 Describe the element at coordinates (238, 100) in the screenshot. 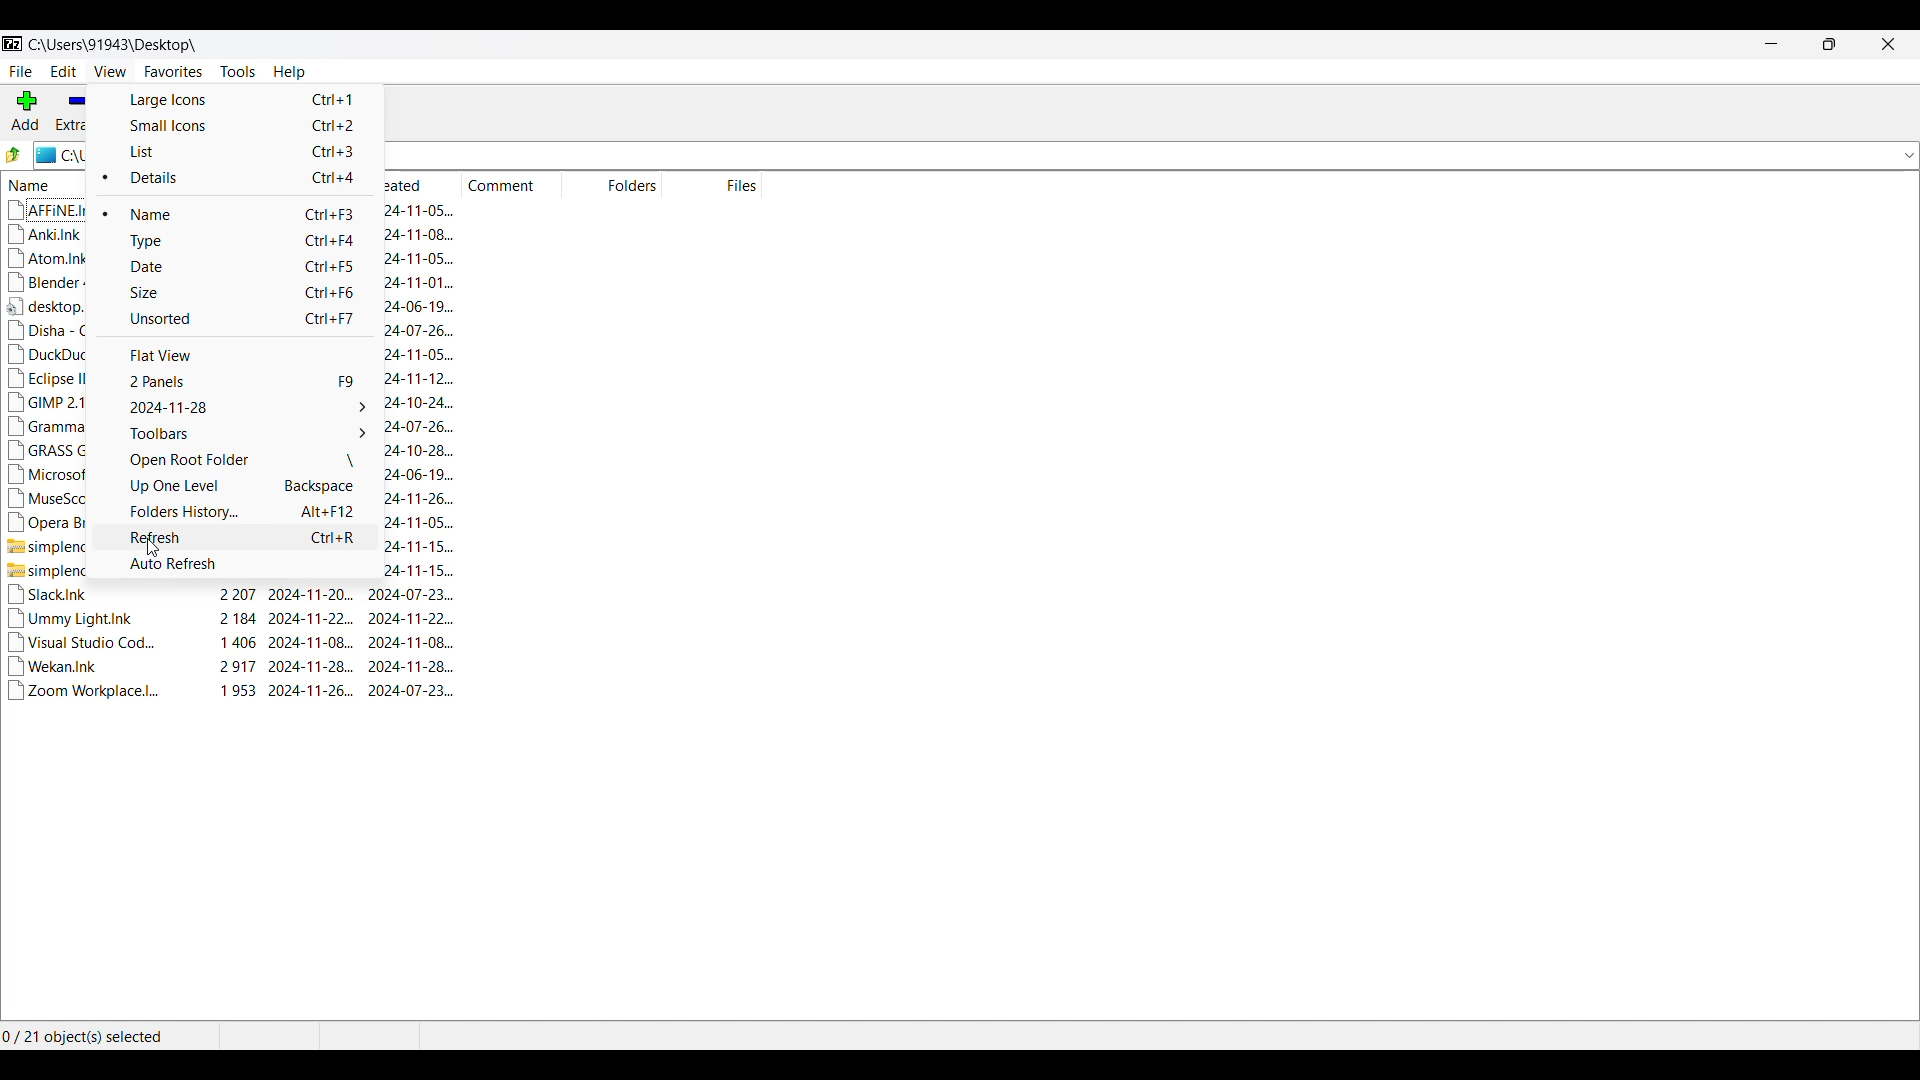

I see `Large icons` at that location.